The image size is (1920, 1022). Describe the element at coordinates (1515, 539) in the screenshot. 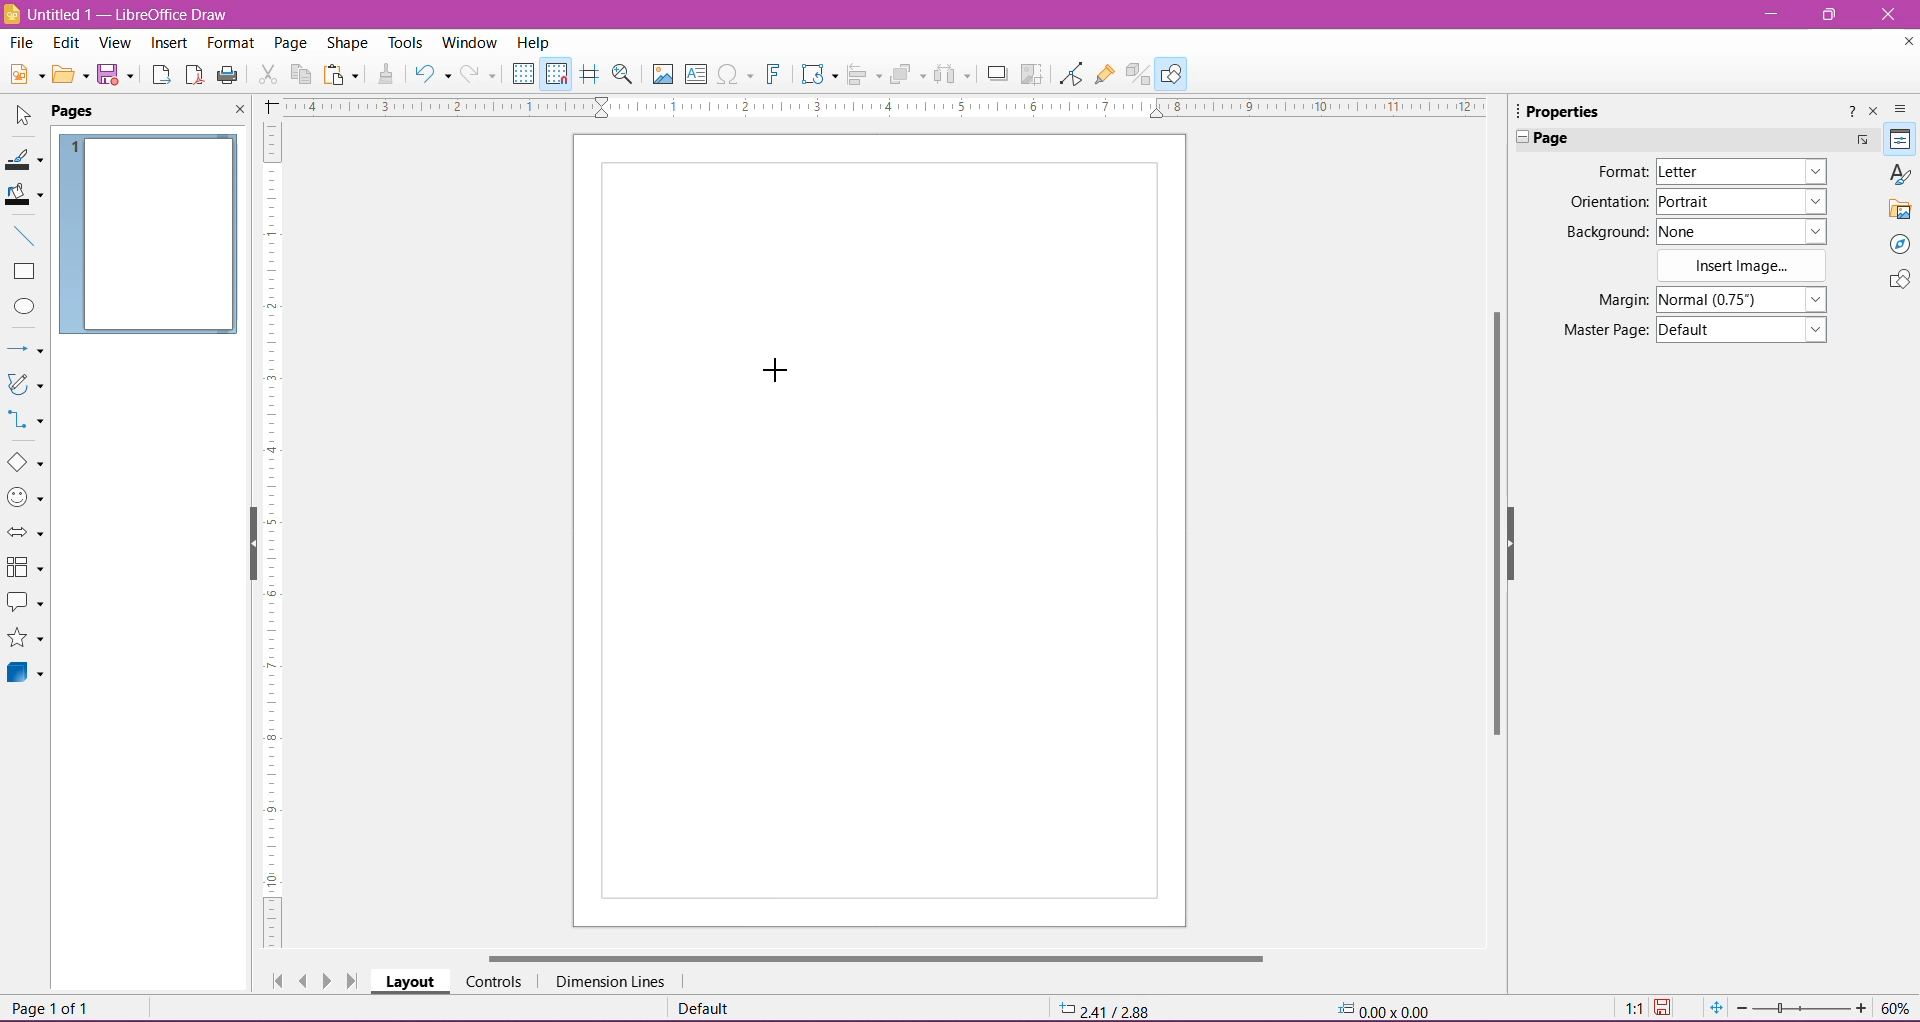

I see `Hide` at that location.